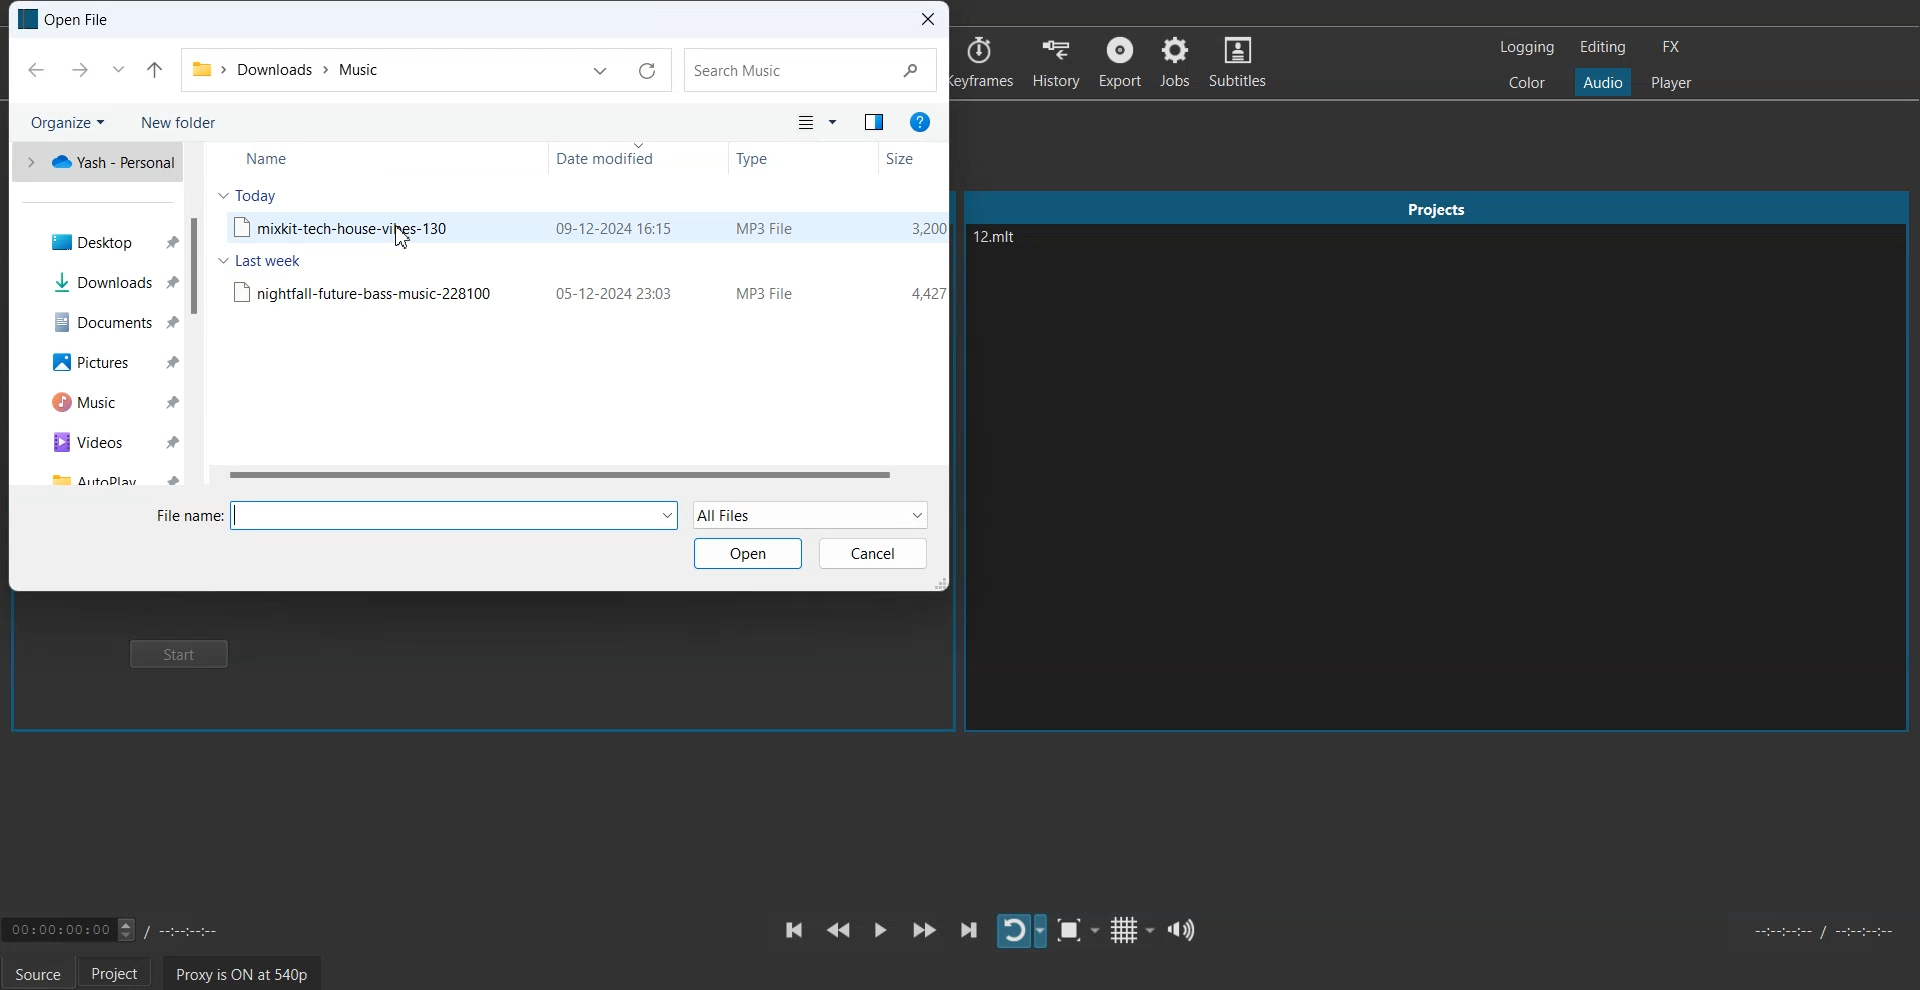 The width and height of the screenshot is (1920, 990). Describe the element at coordinates (1673, 46) in the screenshot. I see `FX` at that location.